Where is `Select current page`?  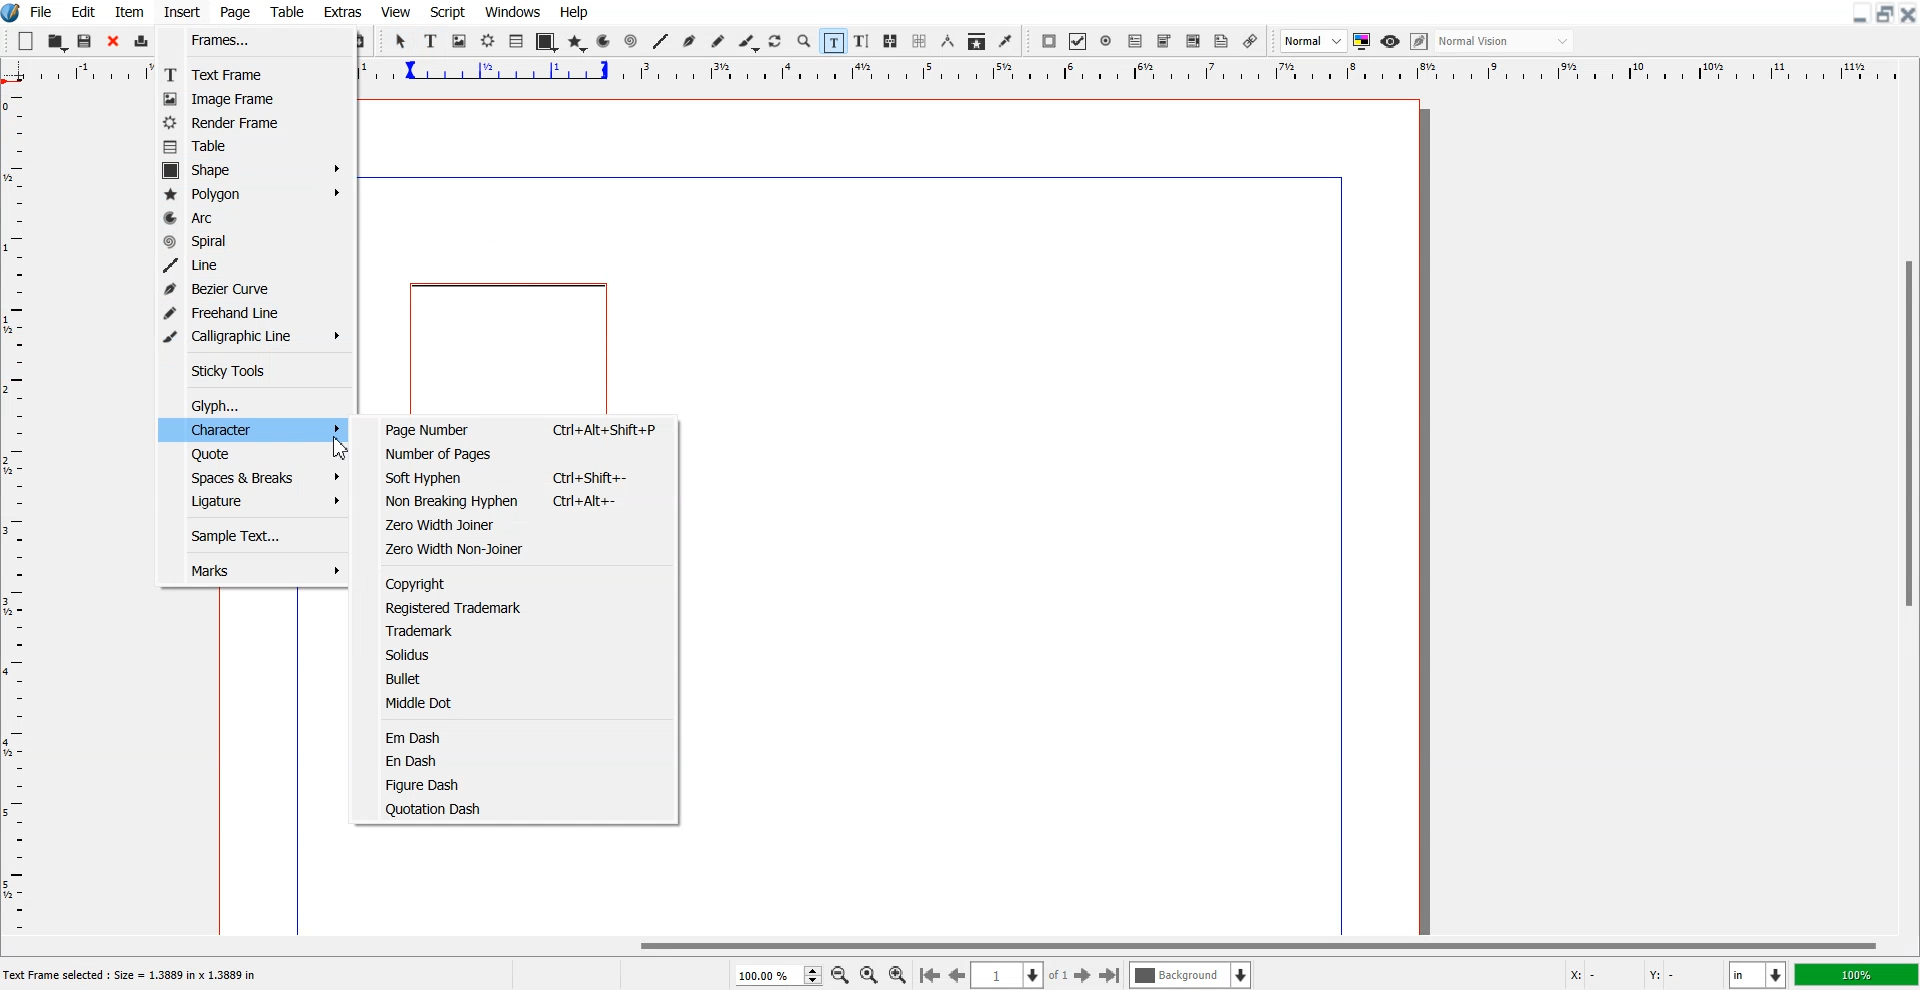
Select current page is located at coordinates (1020, 975).